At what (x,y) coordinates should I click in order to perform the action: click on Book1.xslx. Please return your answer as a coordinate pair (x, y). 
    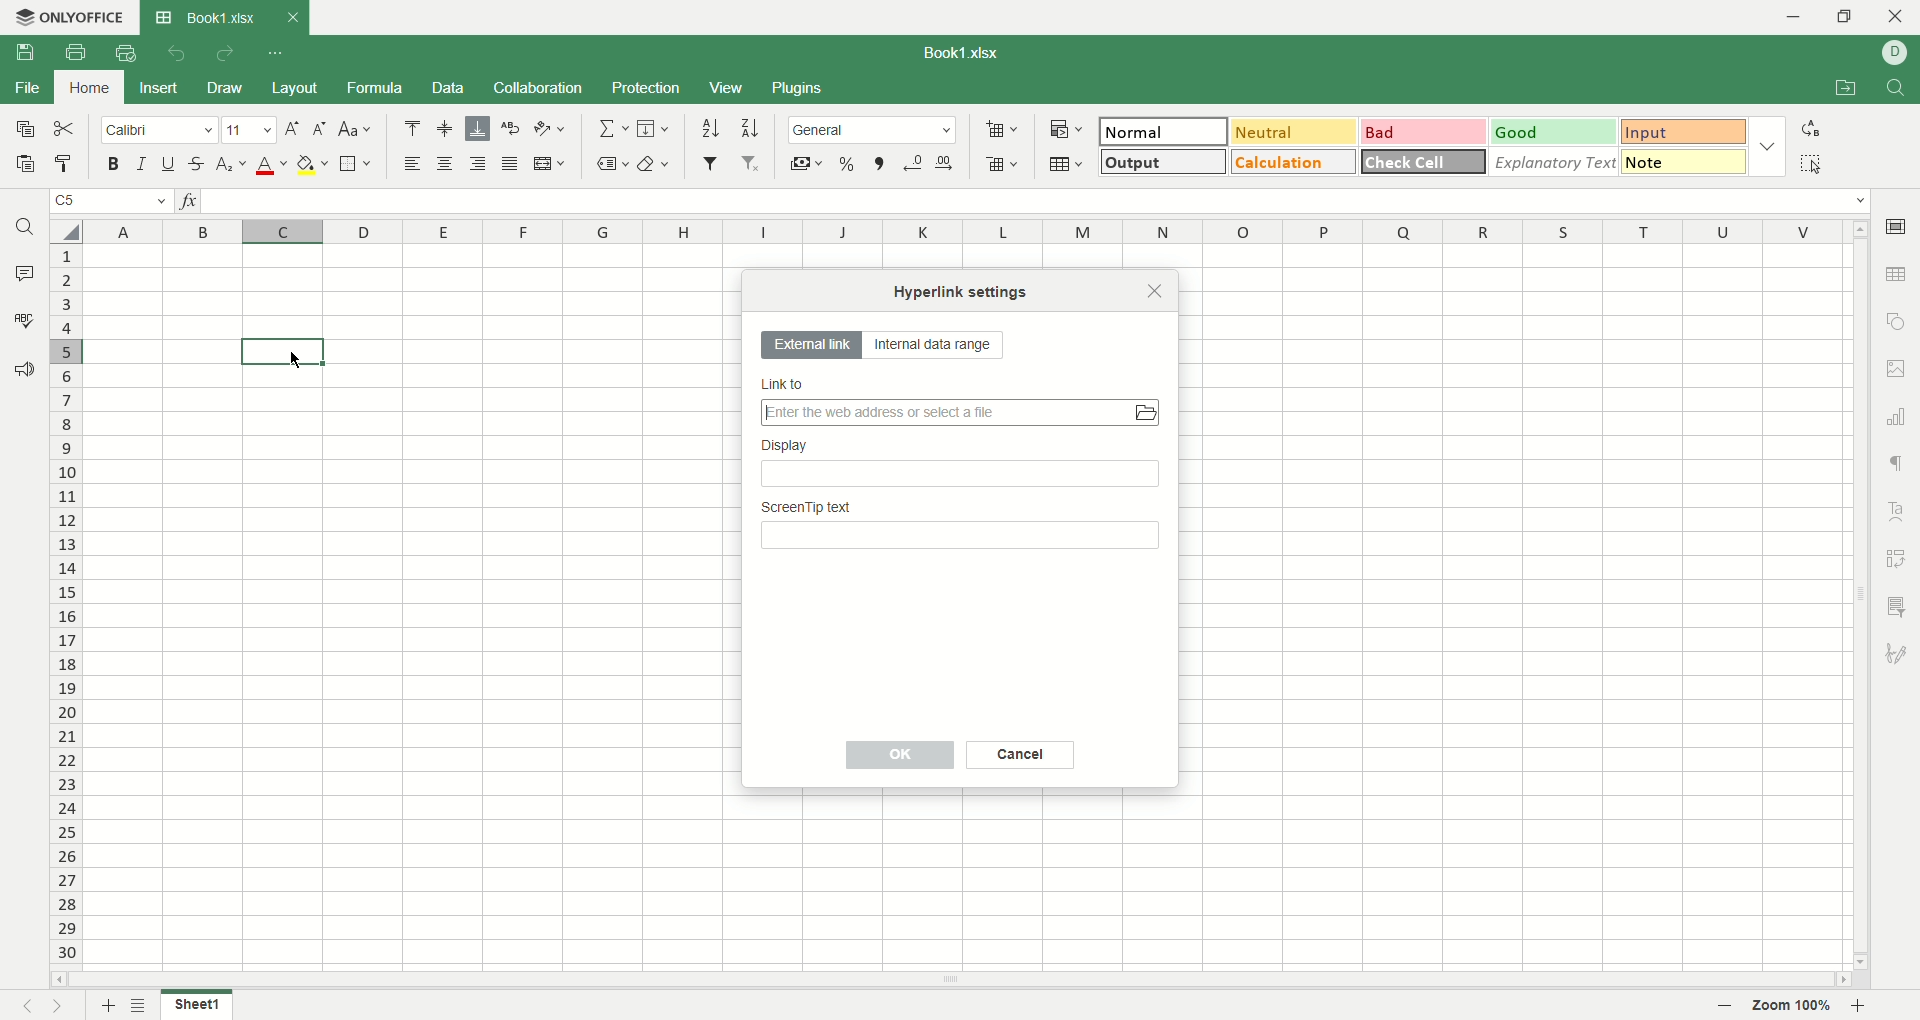
    Looking at the image, I should click on (224, 17).